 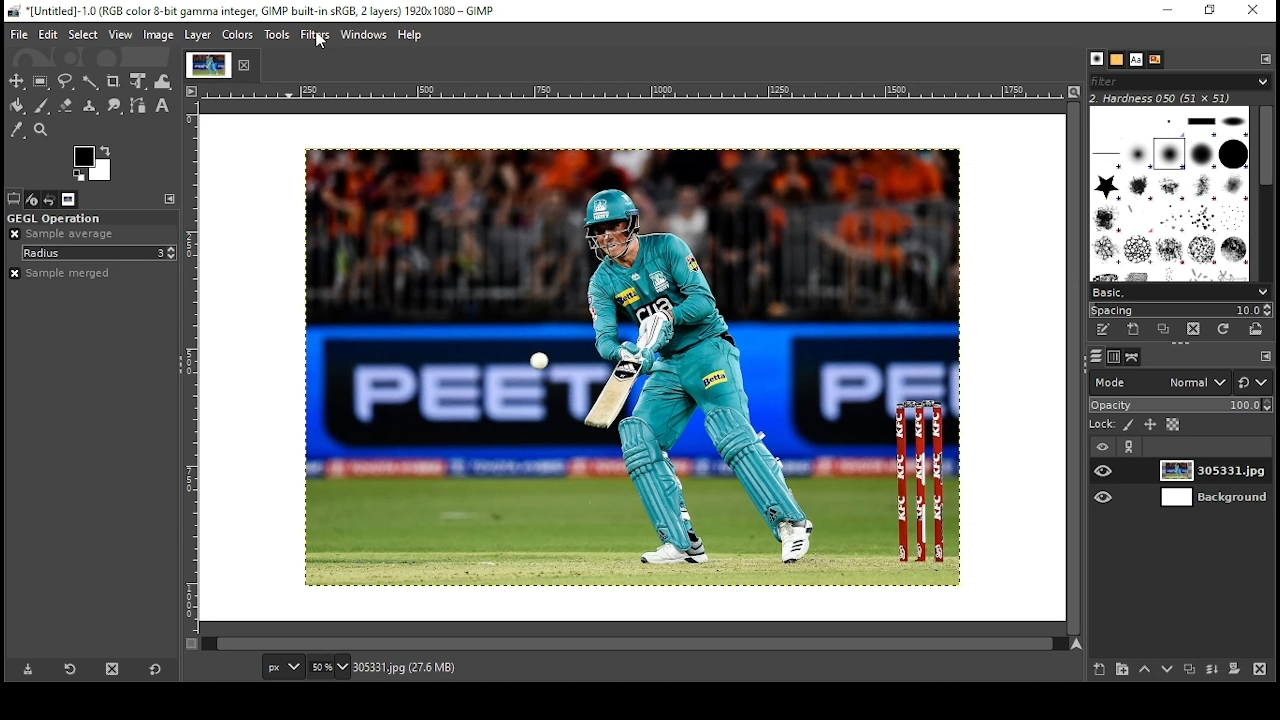 I want to click on layer on/off, so click(x=1106, y=498).